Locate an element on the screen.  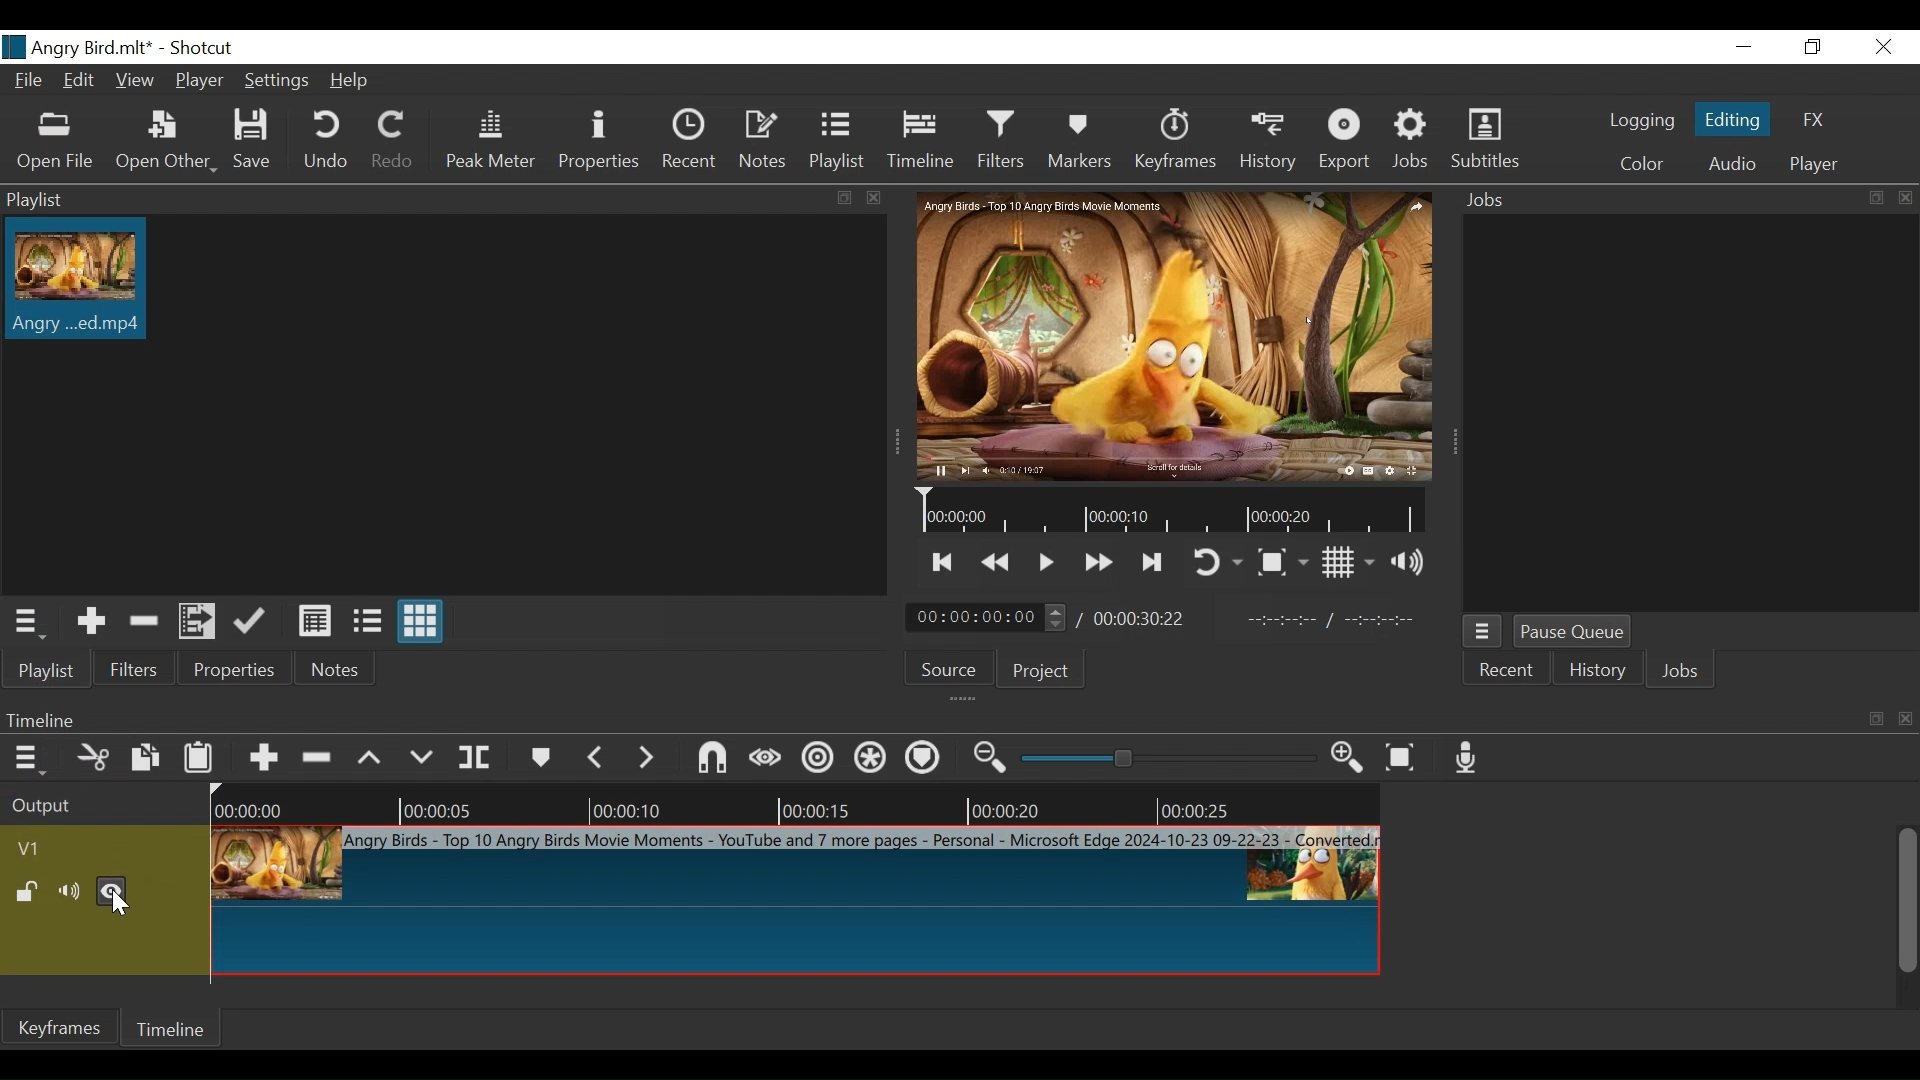
next marker is located at coordinates (646, 757).